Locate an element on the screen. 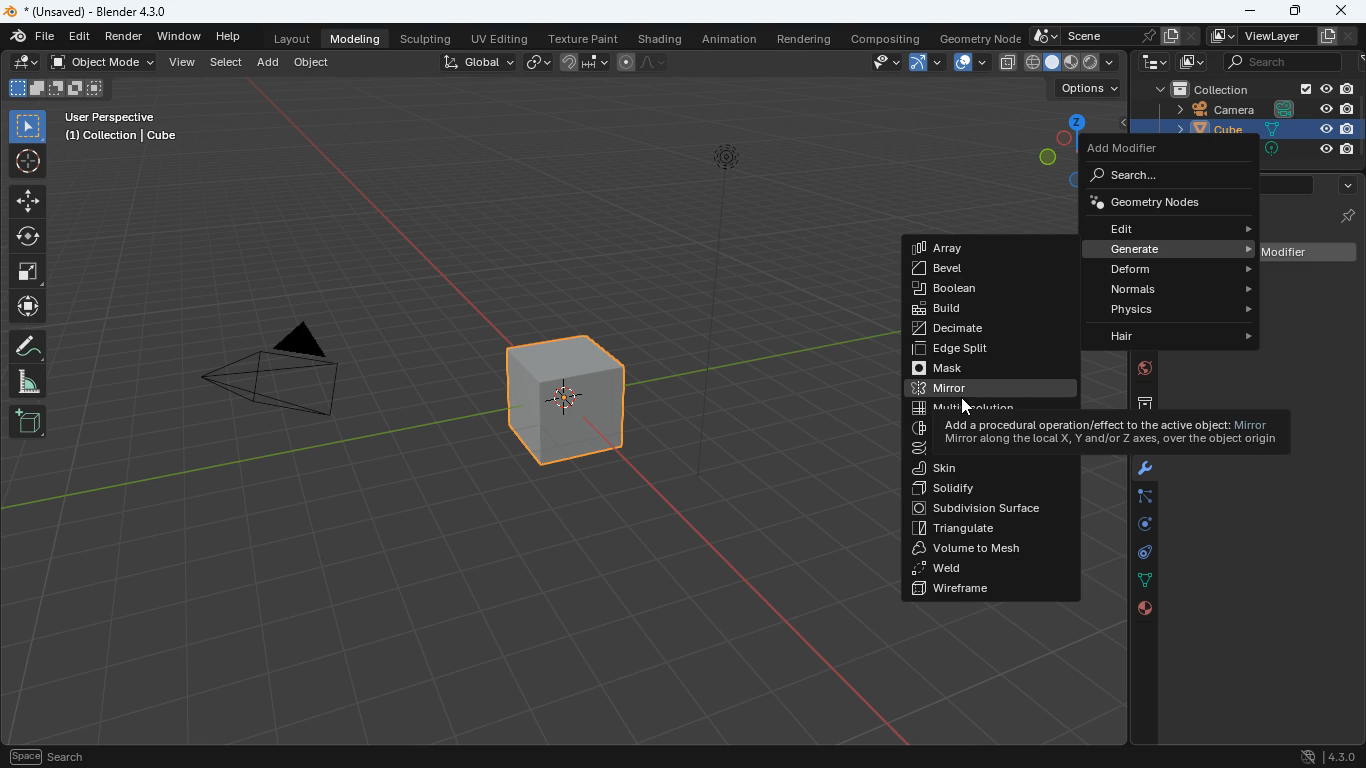  array is located at coordinates (964, 247).